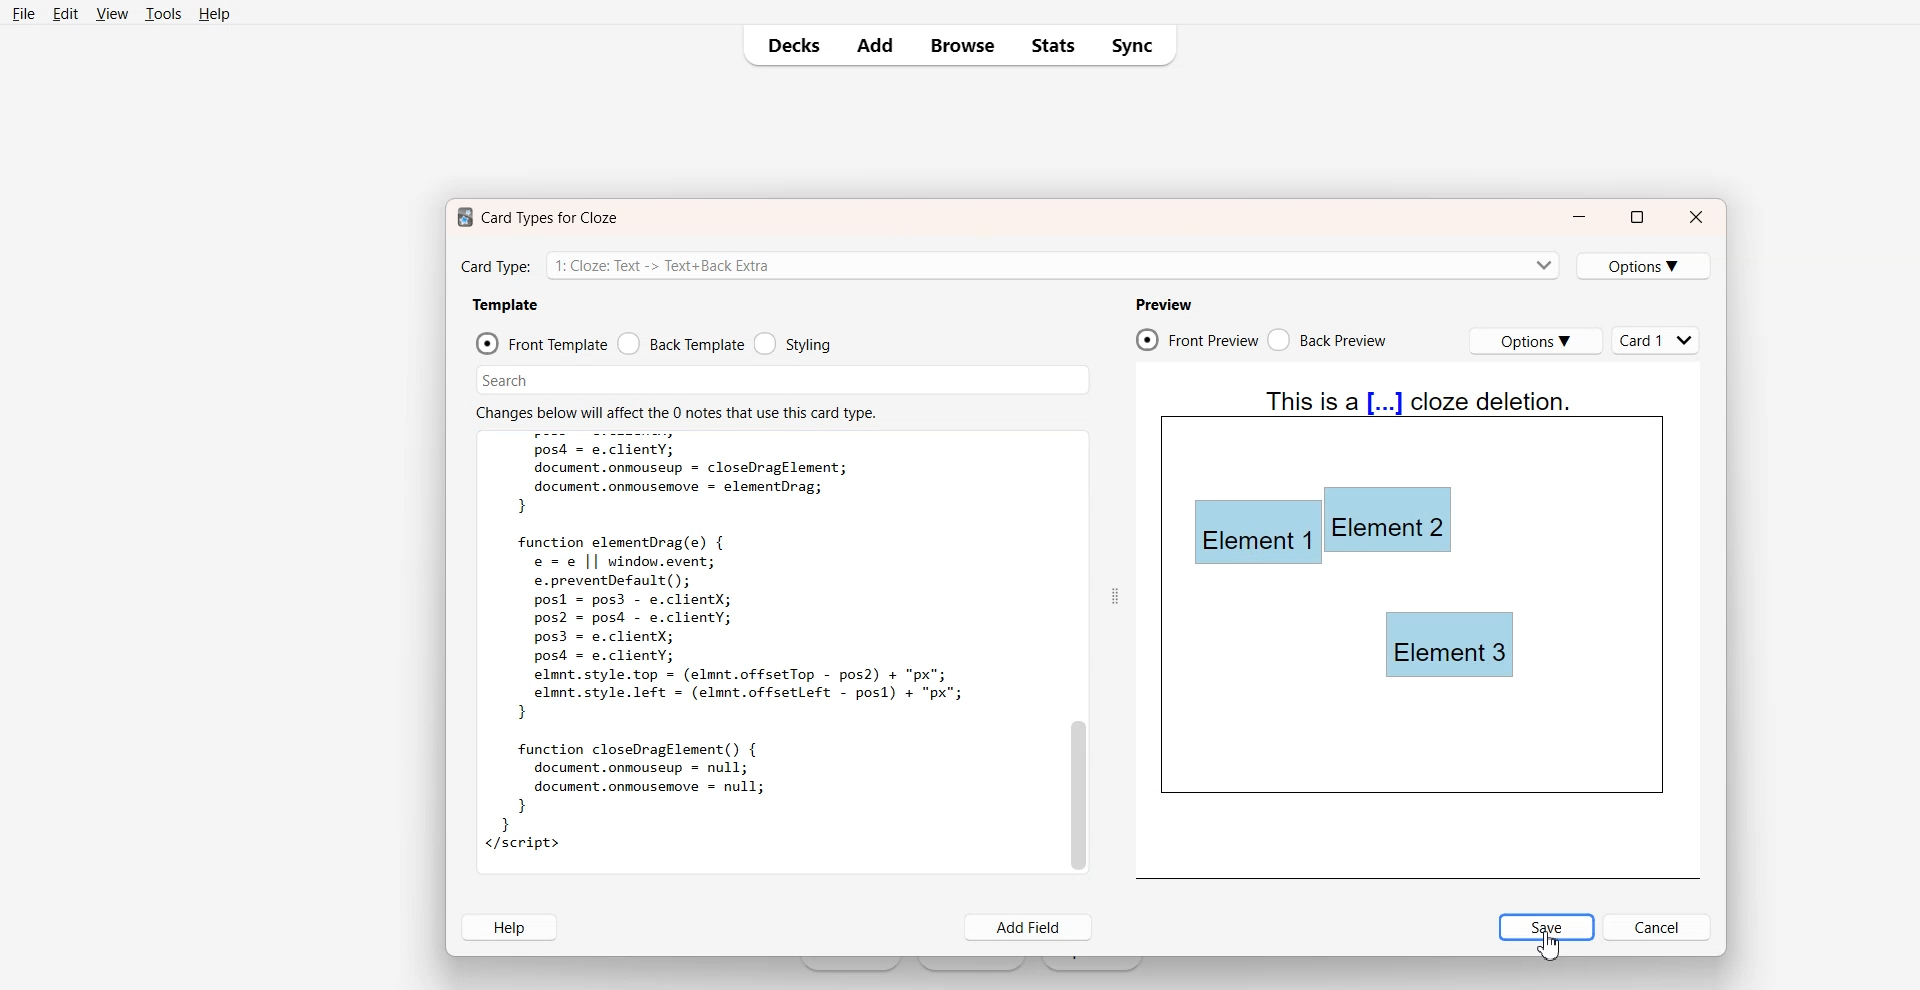 The width and height of the screenshot is (1920, 990). What do you see at coordinates (1451, 645) in the screenshot?
I see `Element 3` at bounding box center [1451, 645].